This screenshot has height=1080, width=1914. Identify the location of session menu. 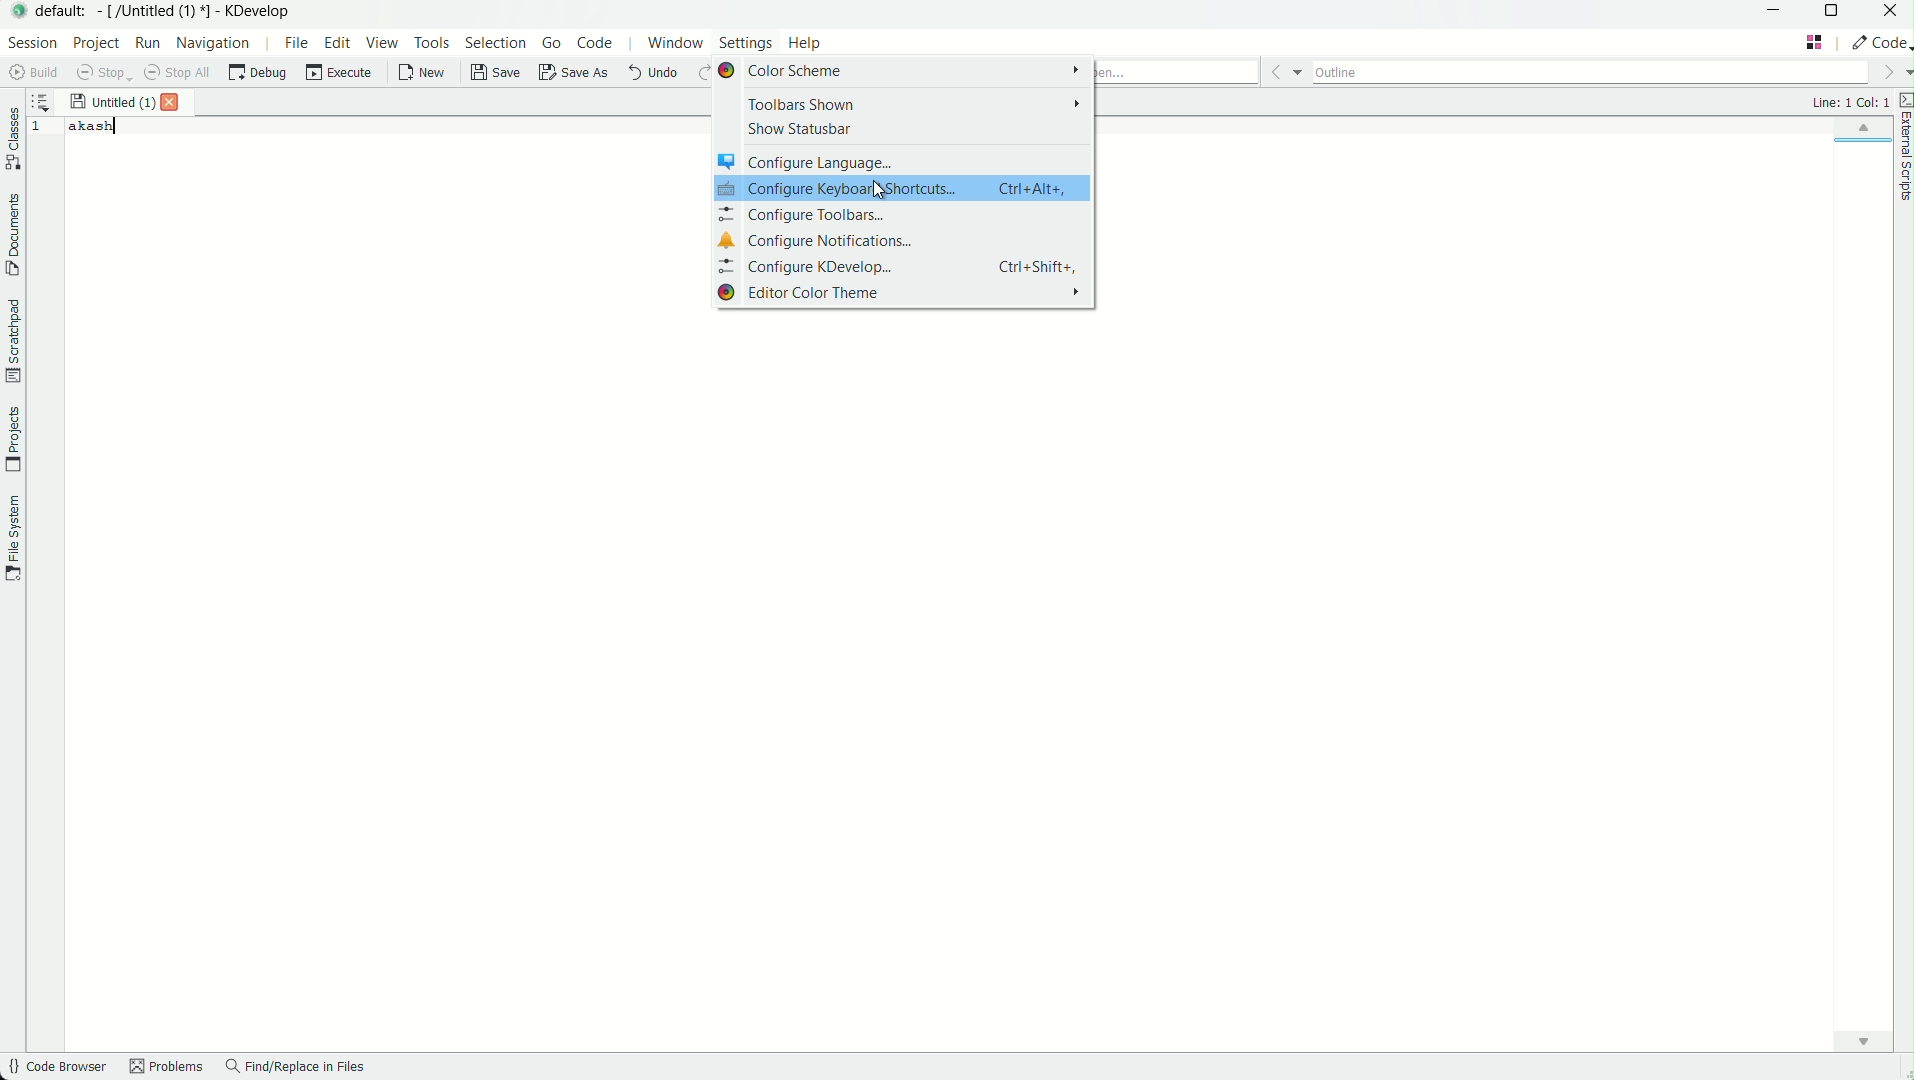
(30, 42).